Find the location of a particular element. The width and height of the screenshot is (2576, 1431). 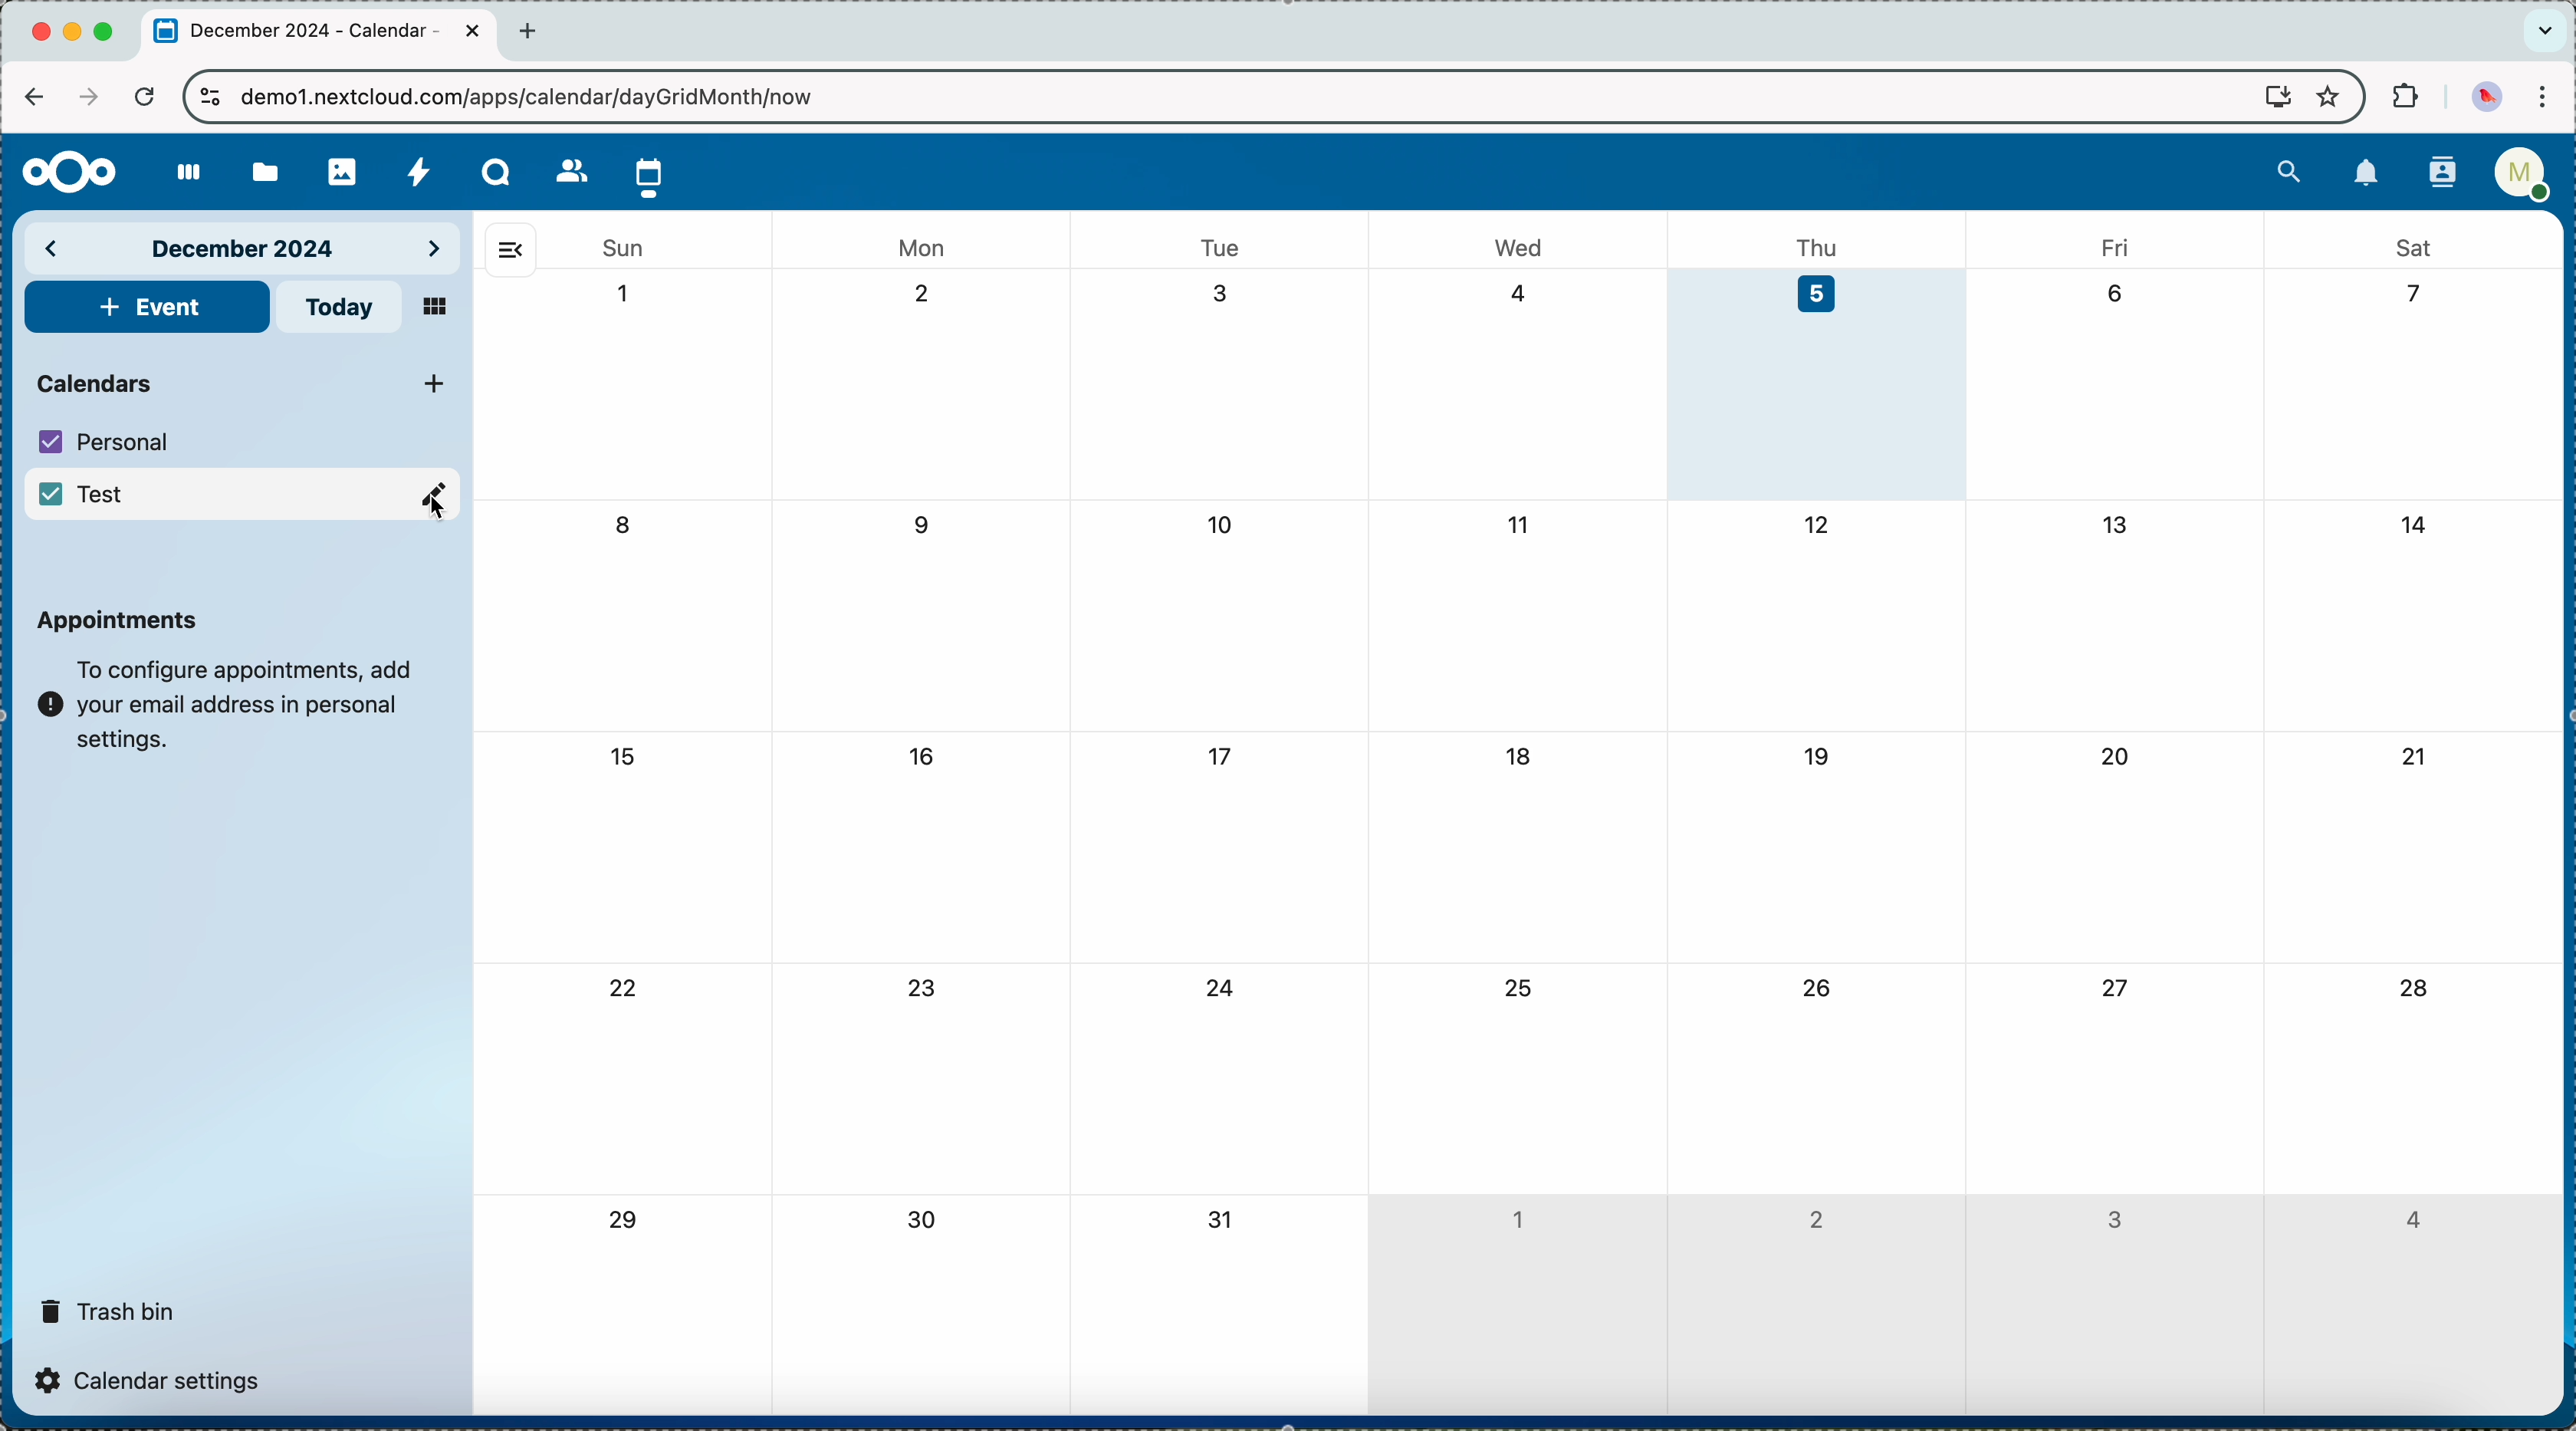

search tabs is located at coordinates (2544, 31).